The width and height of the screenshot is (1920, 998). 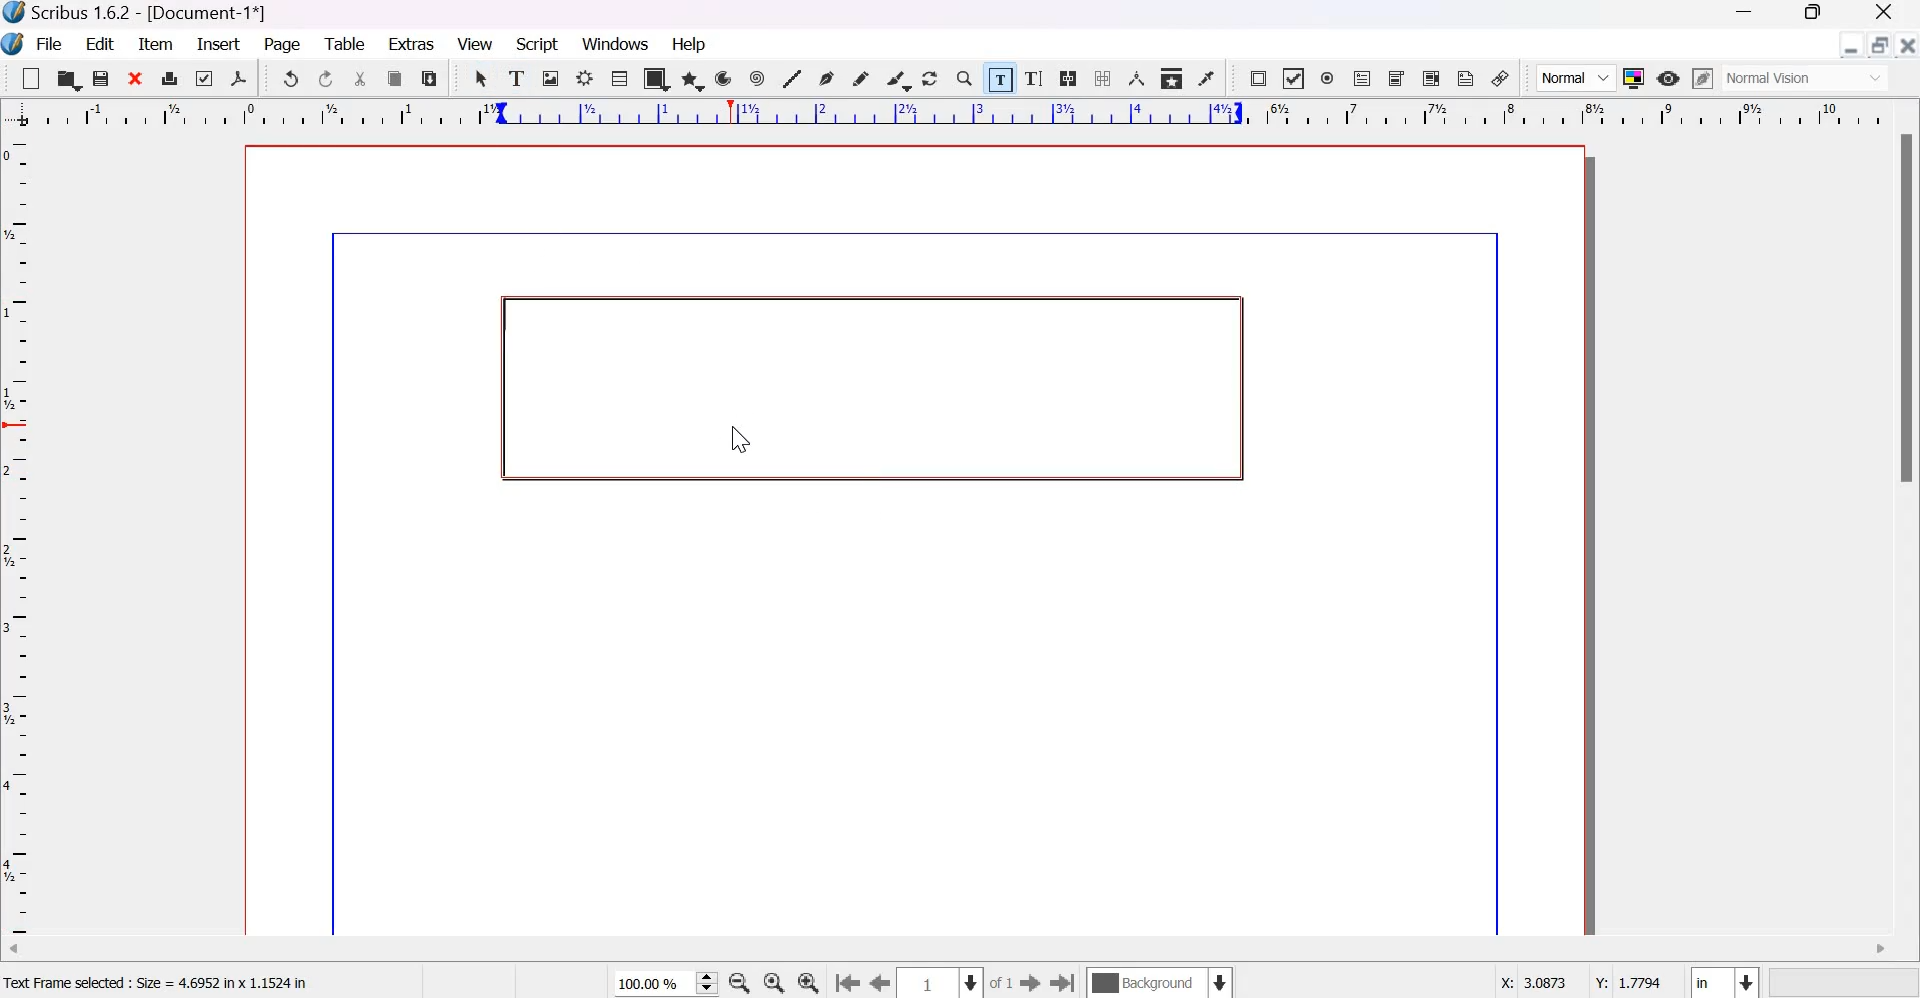 I want to click on preflight verifier, so click(x=201, y=77).